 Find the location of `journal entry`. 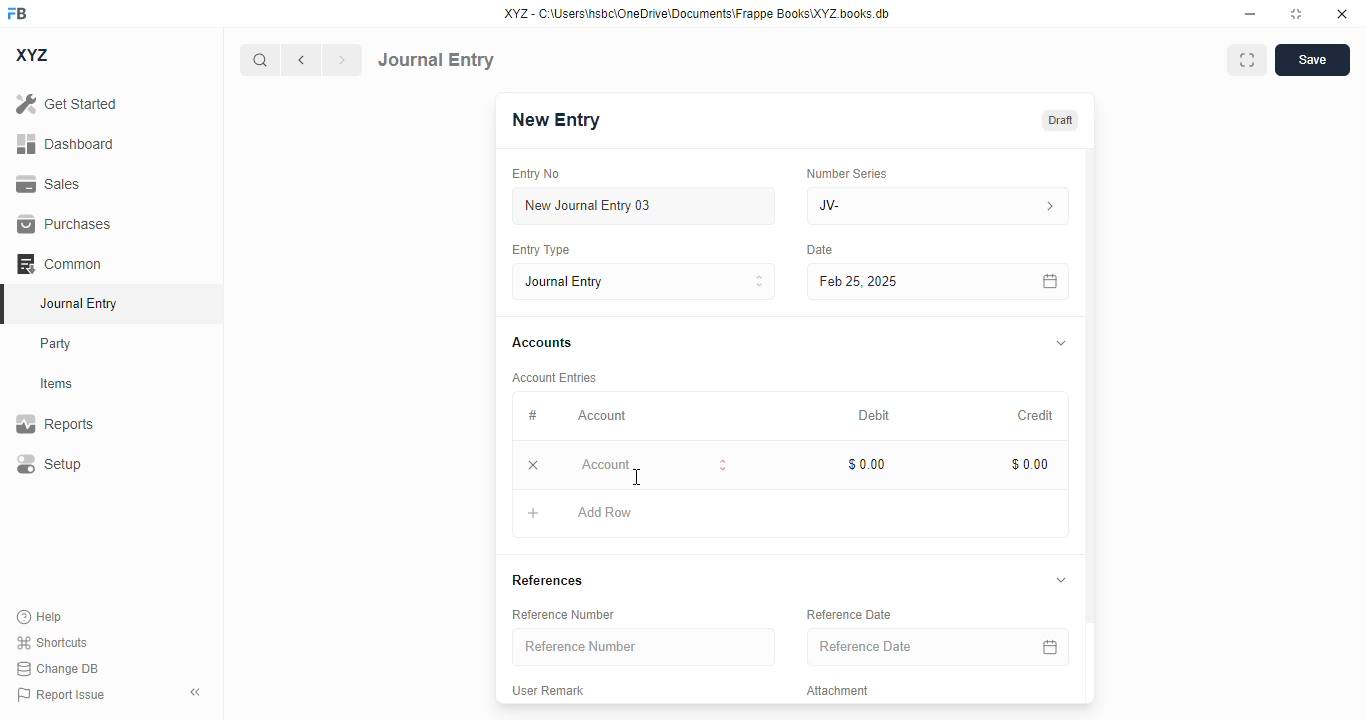

journal entry is located at coordinates (77, 303).